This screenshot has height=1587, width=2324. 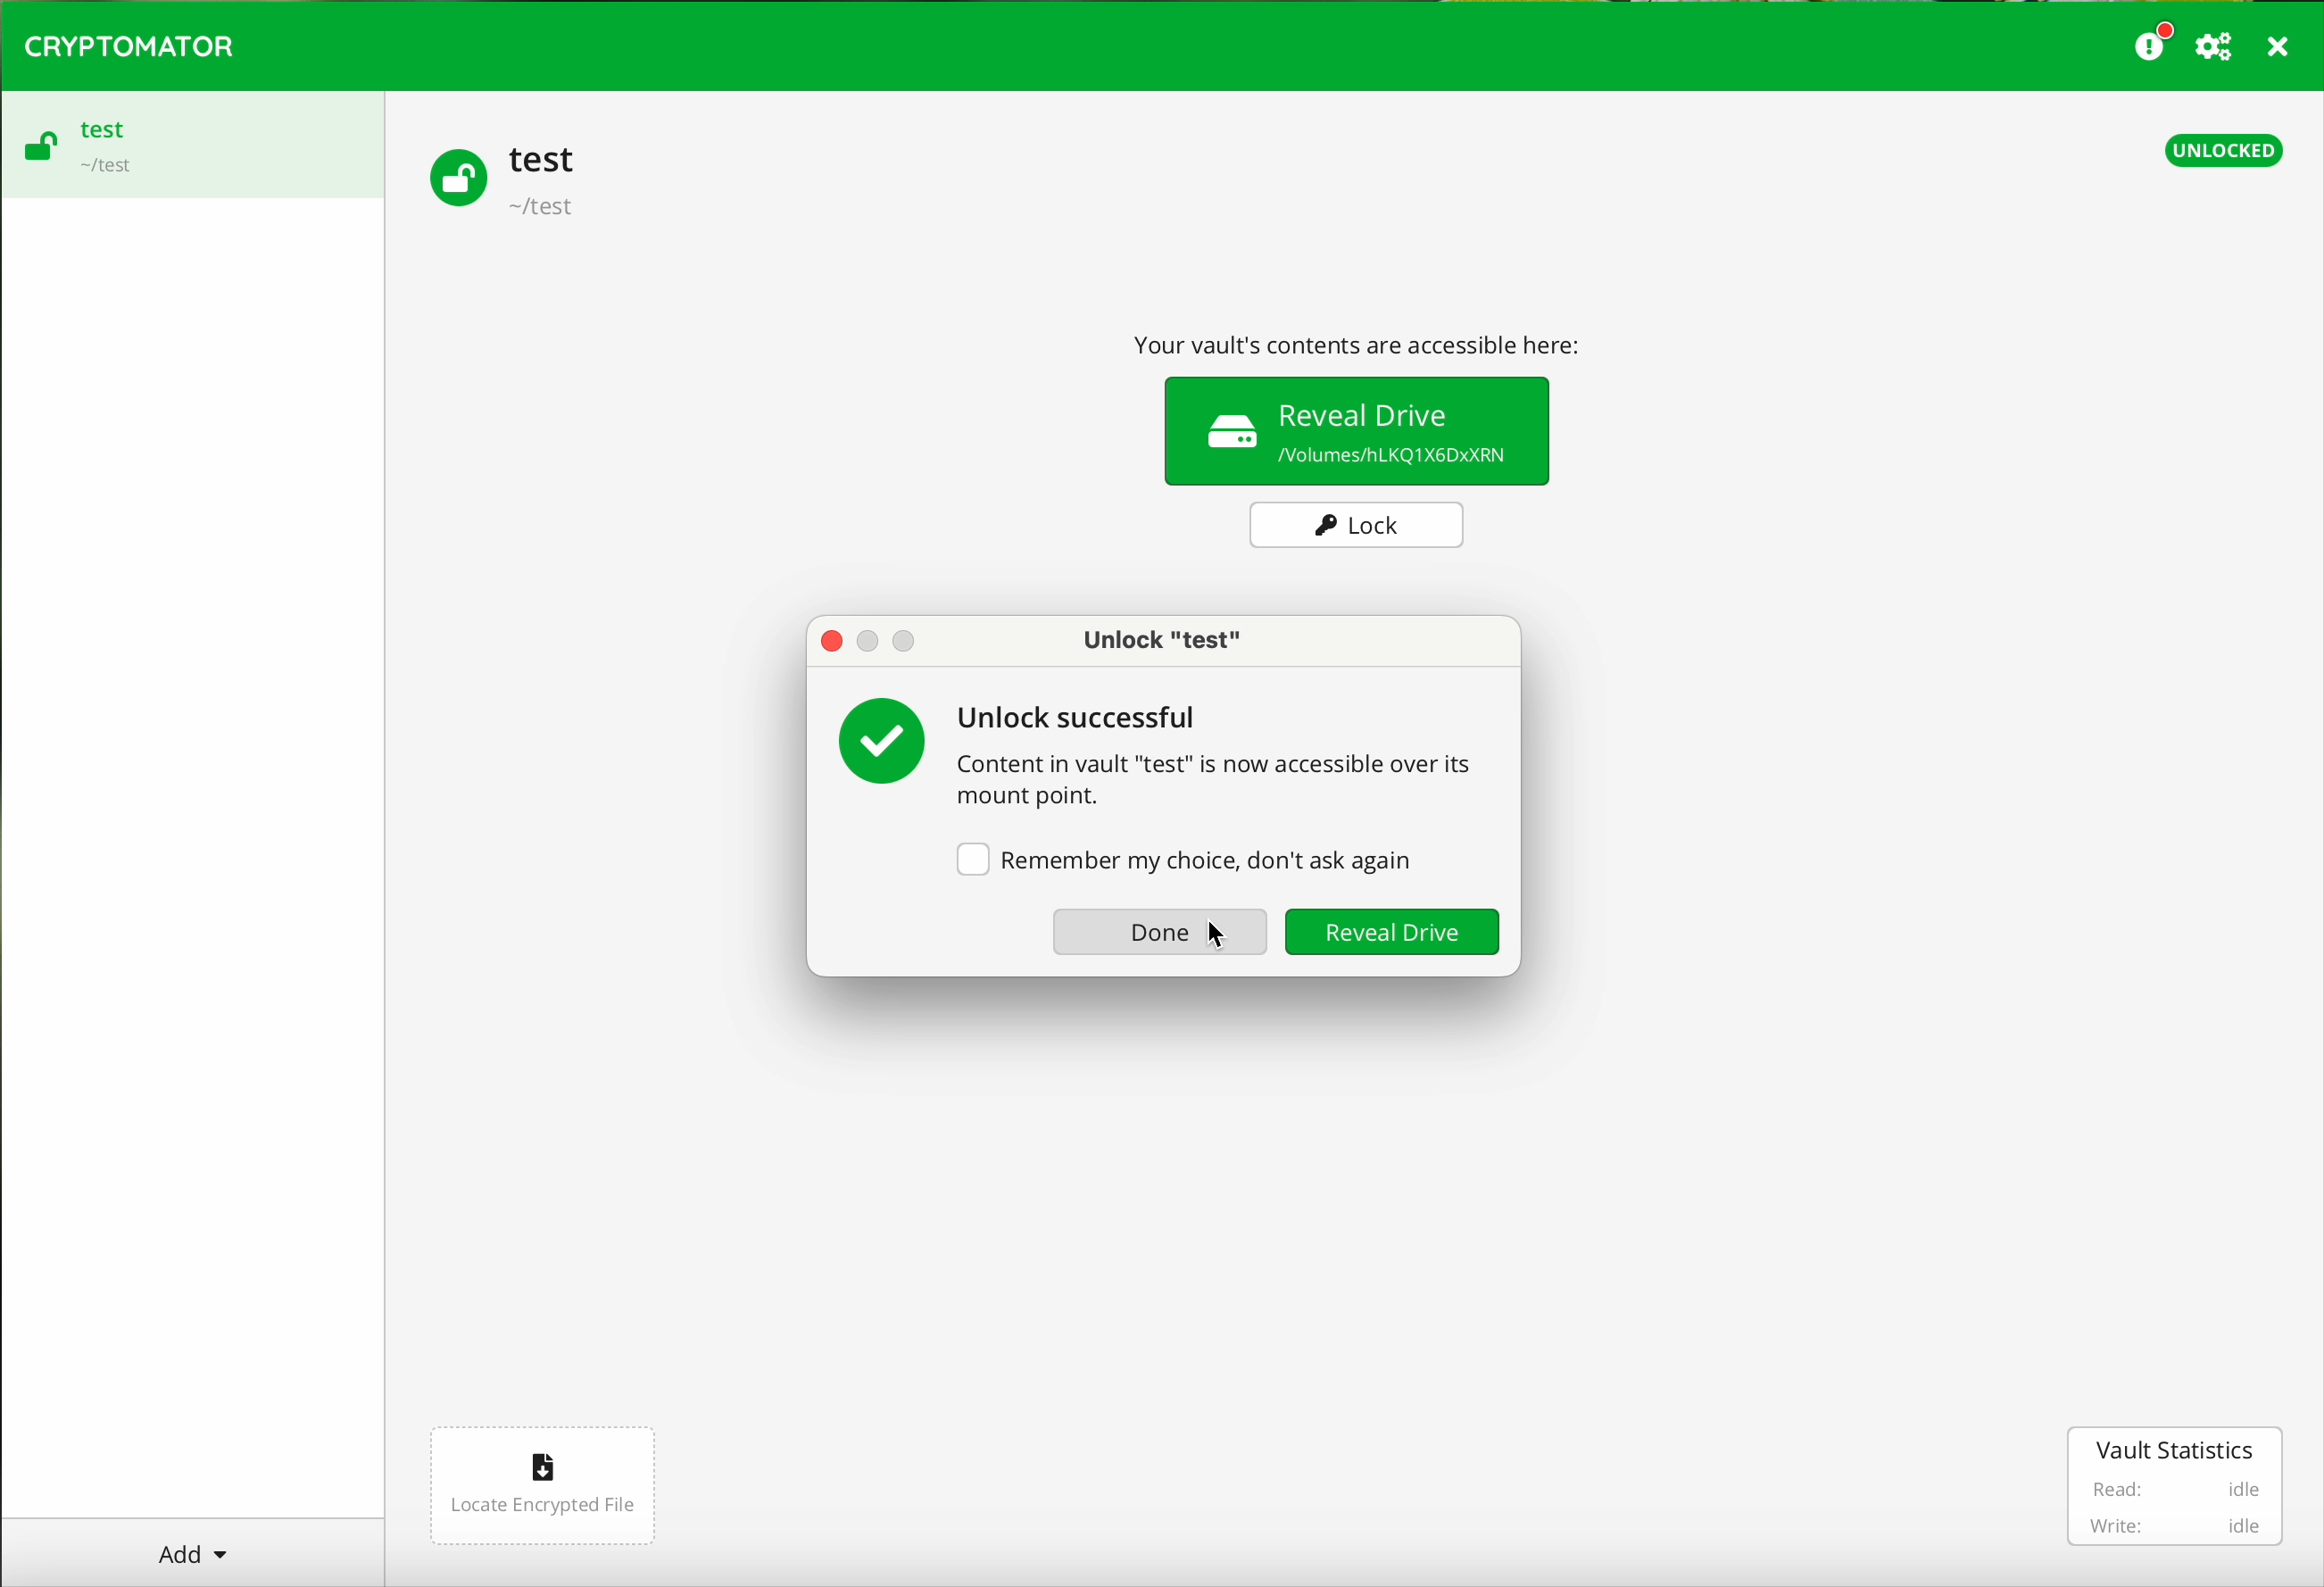 I want to click on Reveal Drive, so click(x=1391, y=934).